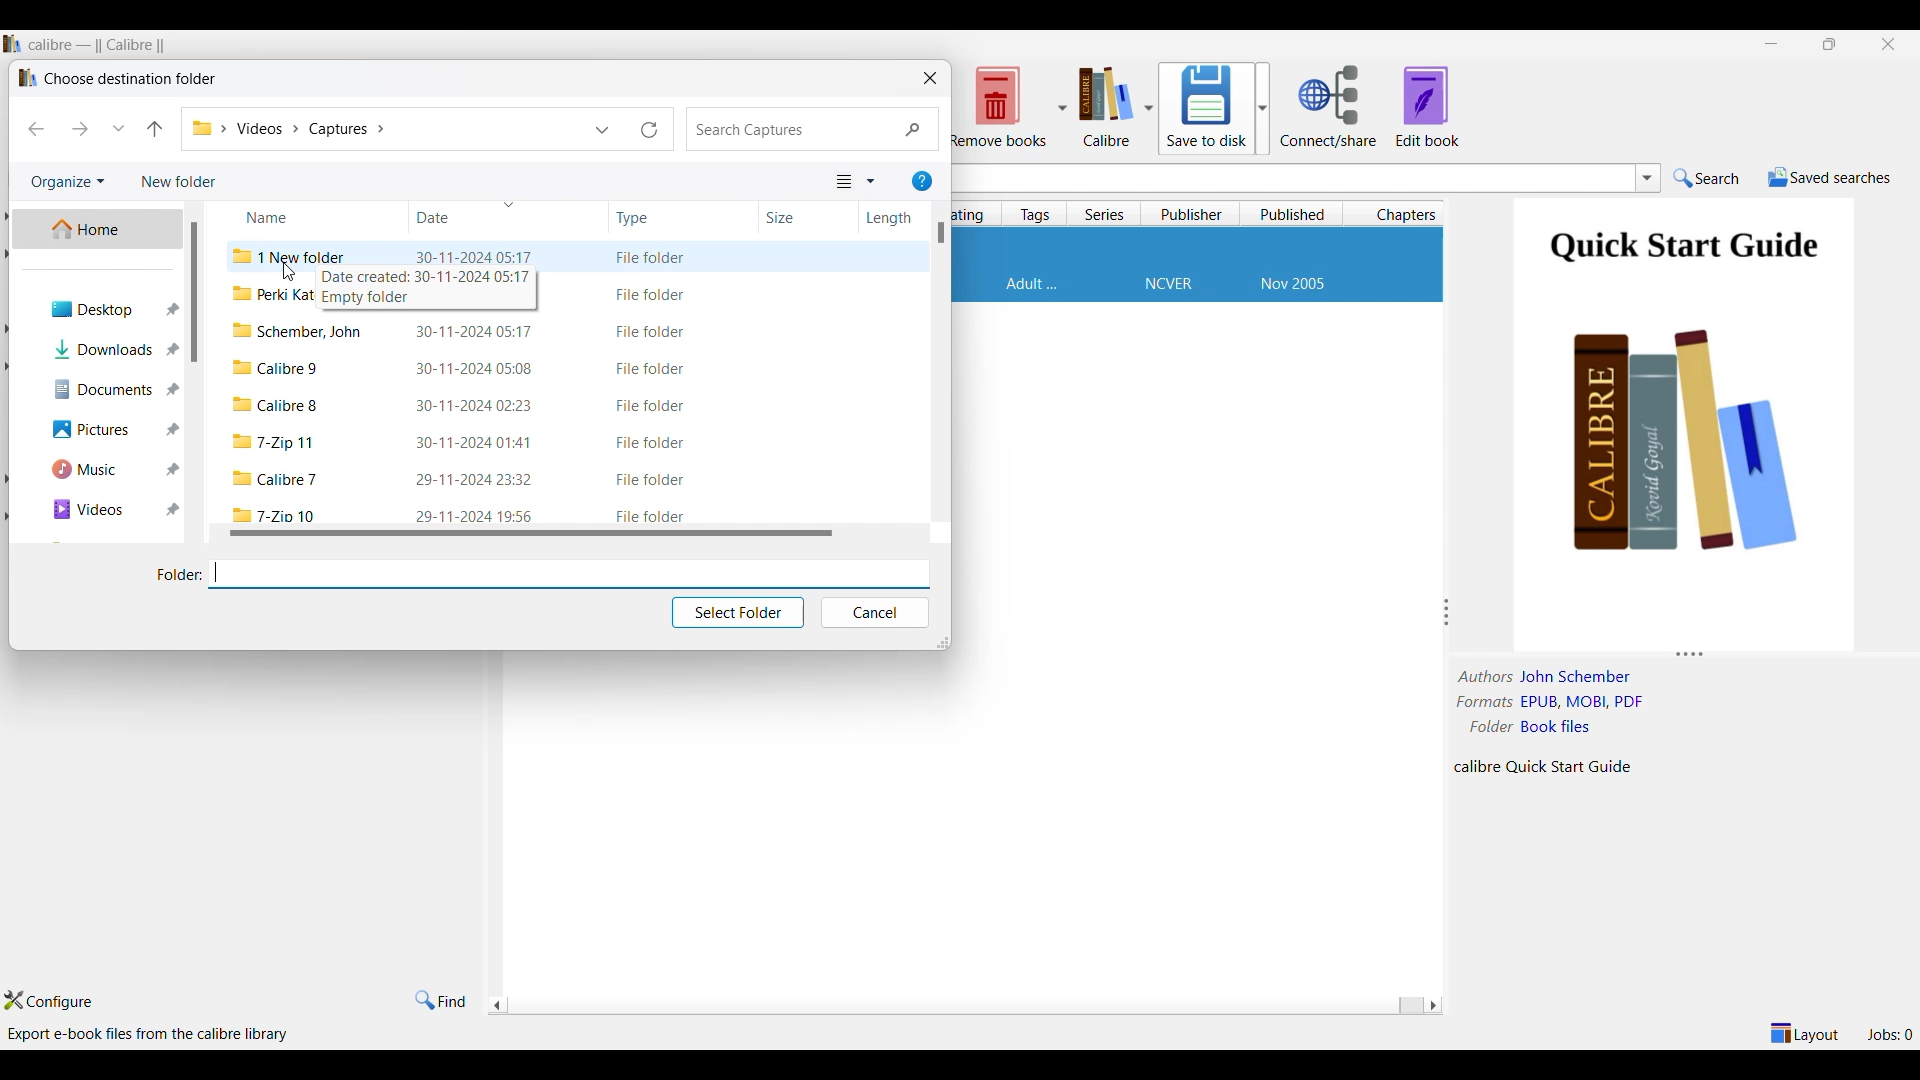 The width and height of the screenshot is (1920, 1080). Describe the element at coordinates (960, 1007) in the screenshot. I see `Horizontal slide bar` at that location.